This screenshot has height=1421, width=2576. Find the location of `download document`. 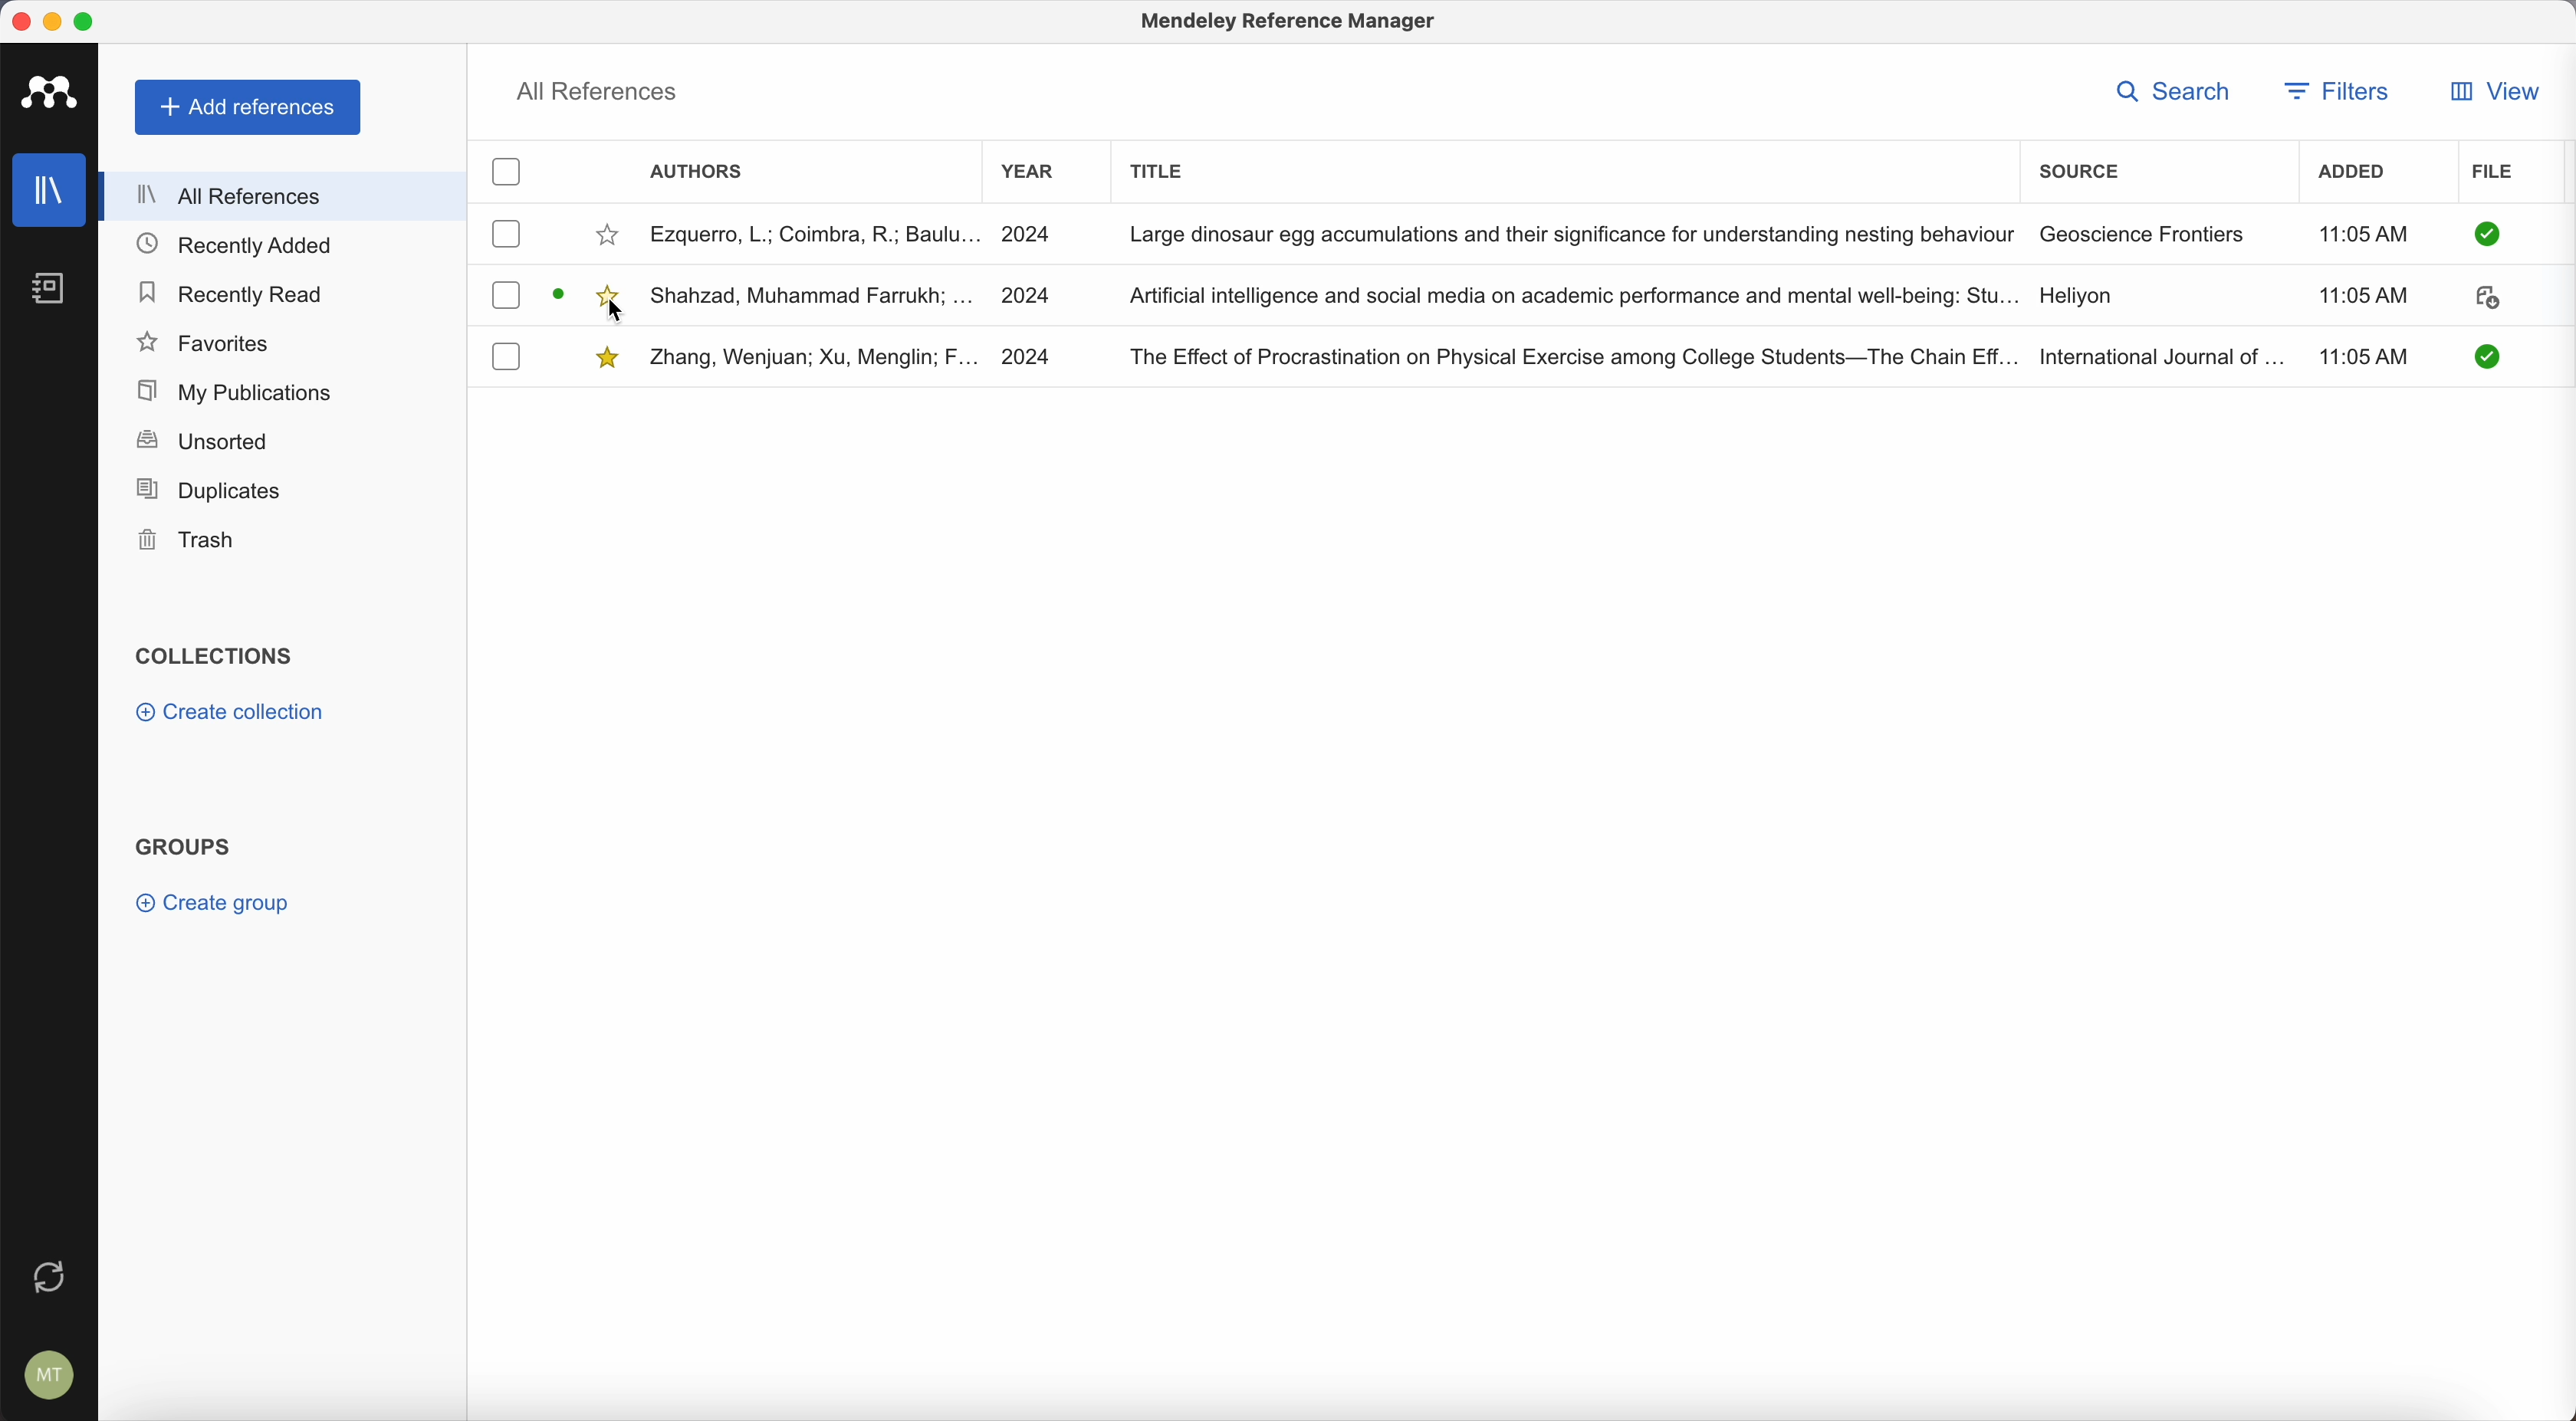

download document is located at coordinates (562, 290).